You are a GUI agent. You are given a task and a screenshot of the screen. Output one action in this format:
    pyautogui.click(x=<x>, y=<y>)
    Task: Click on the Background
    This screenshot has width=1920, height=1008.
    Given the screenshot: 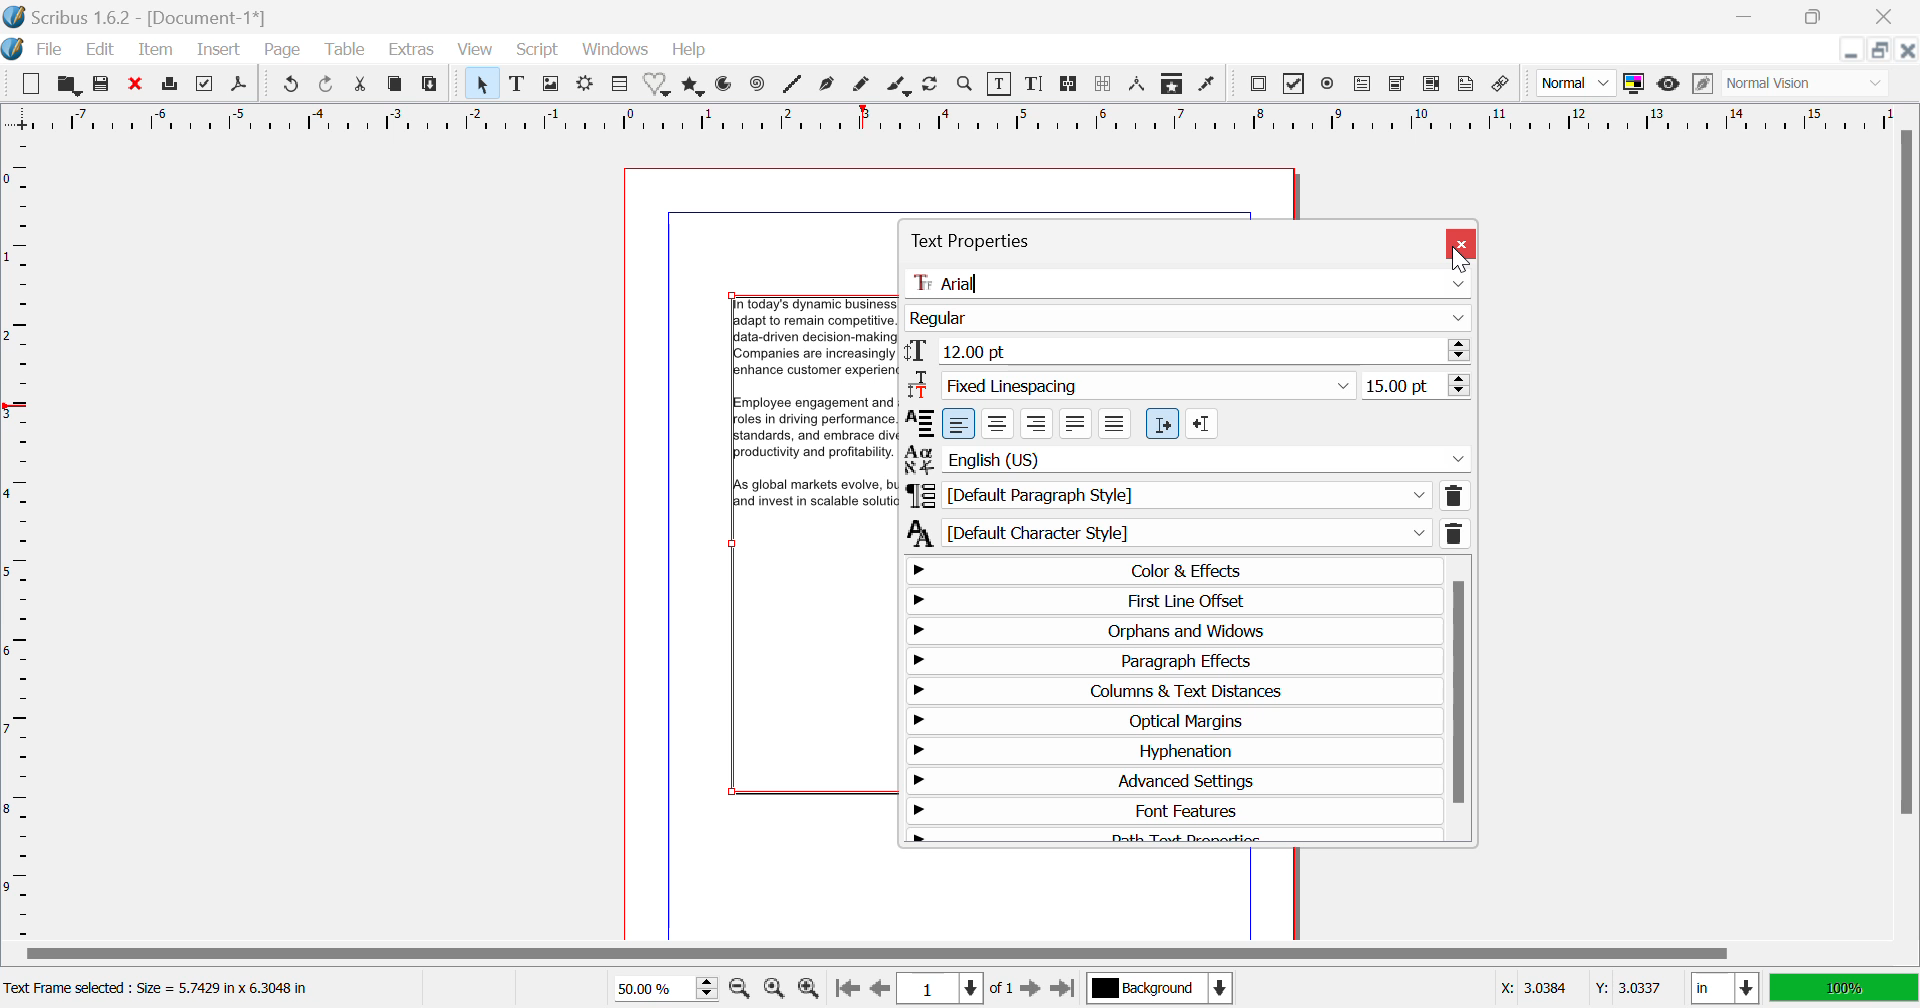 What is the action you would take?
    pyautogui.click(x=1158, y=987)
    